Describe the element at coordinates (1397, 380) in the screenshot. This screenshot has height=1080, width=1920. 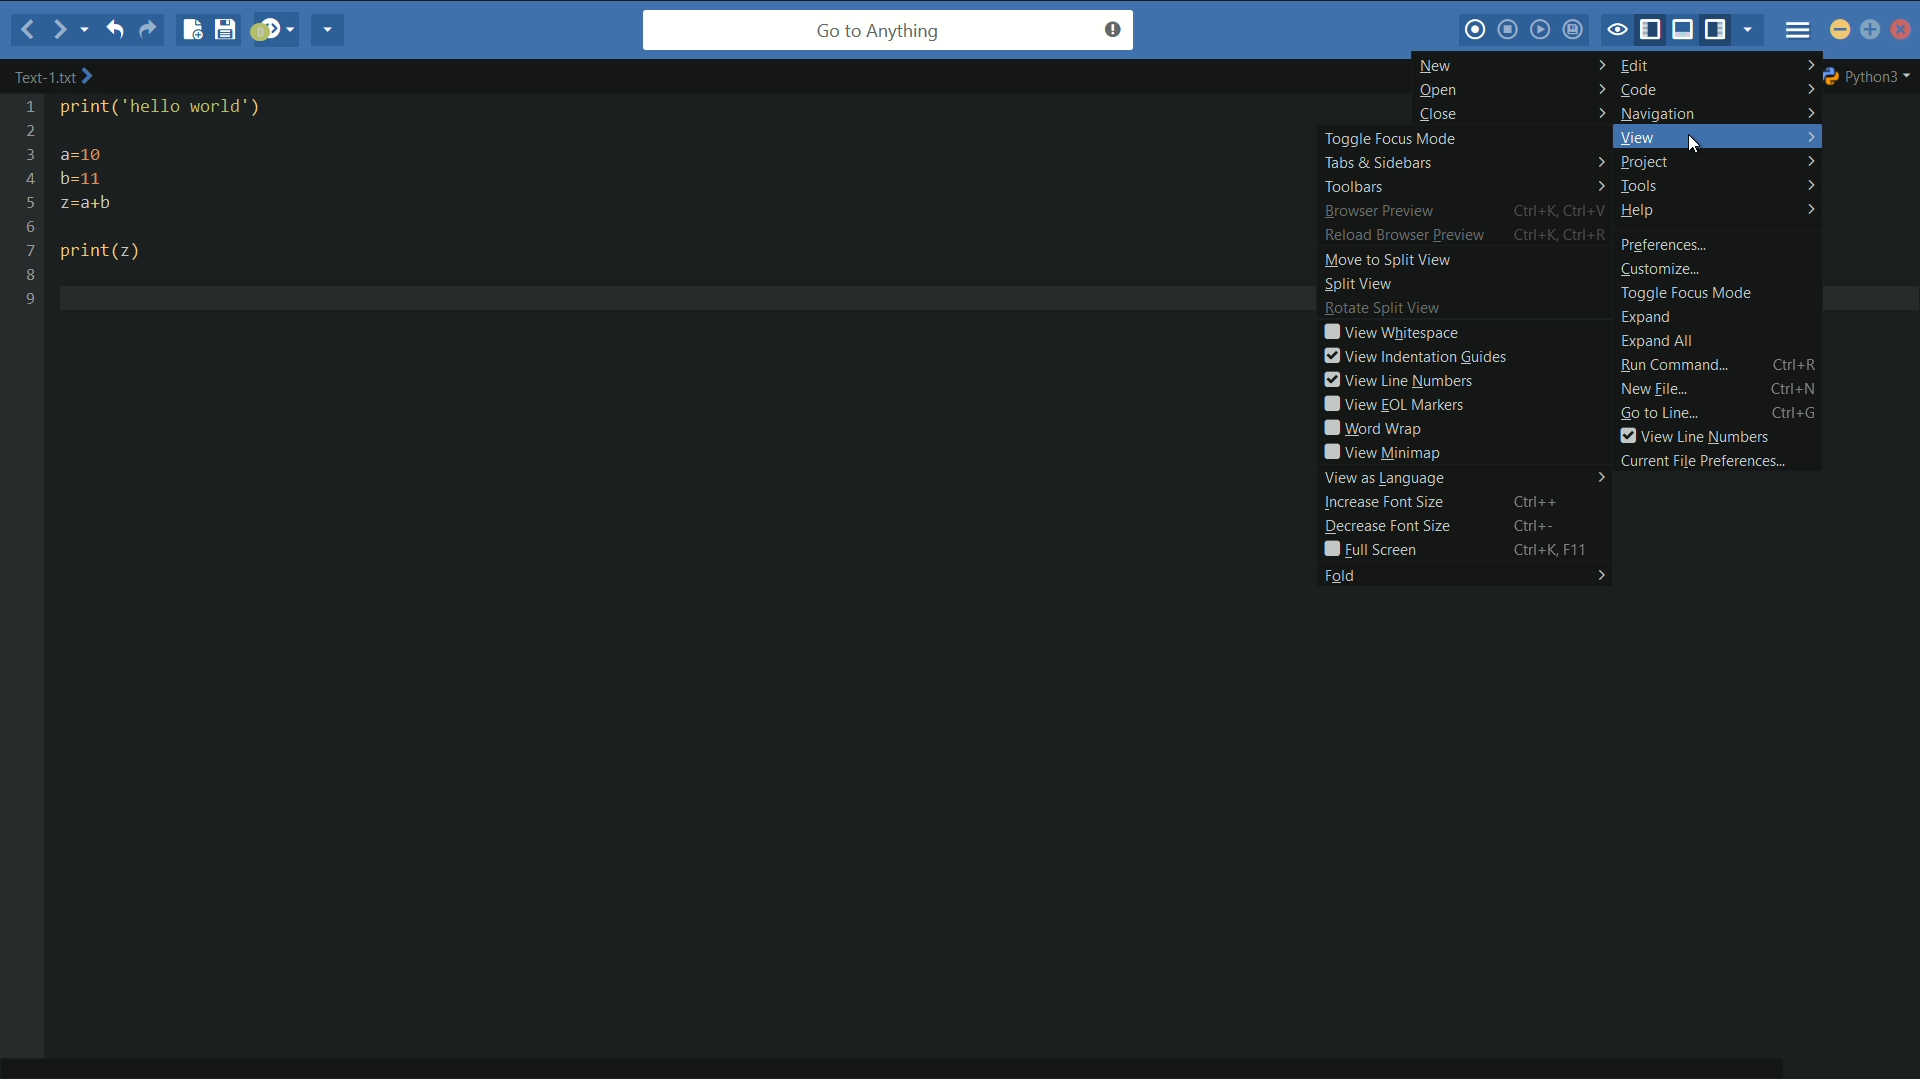
I see `view line numbers` at that location.